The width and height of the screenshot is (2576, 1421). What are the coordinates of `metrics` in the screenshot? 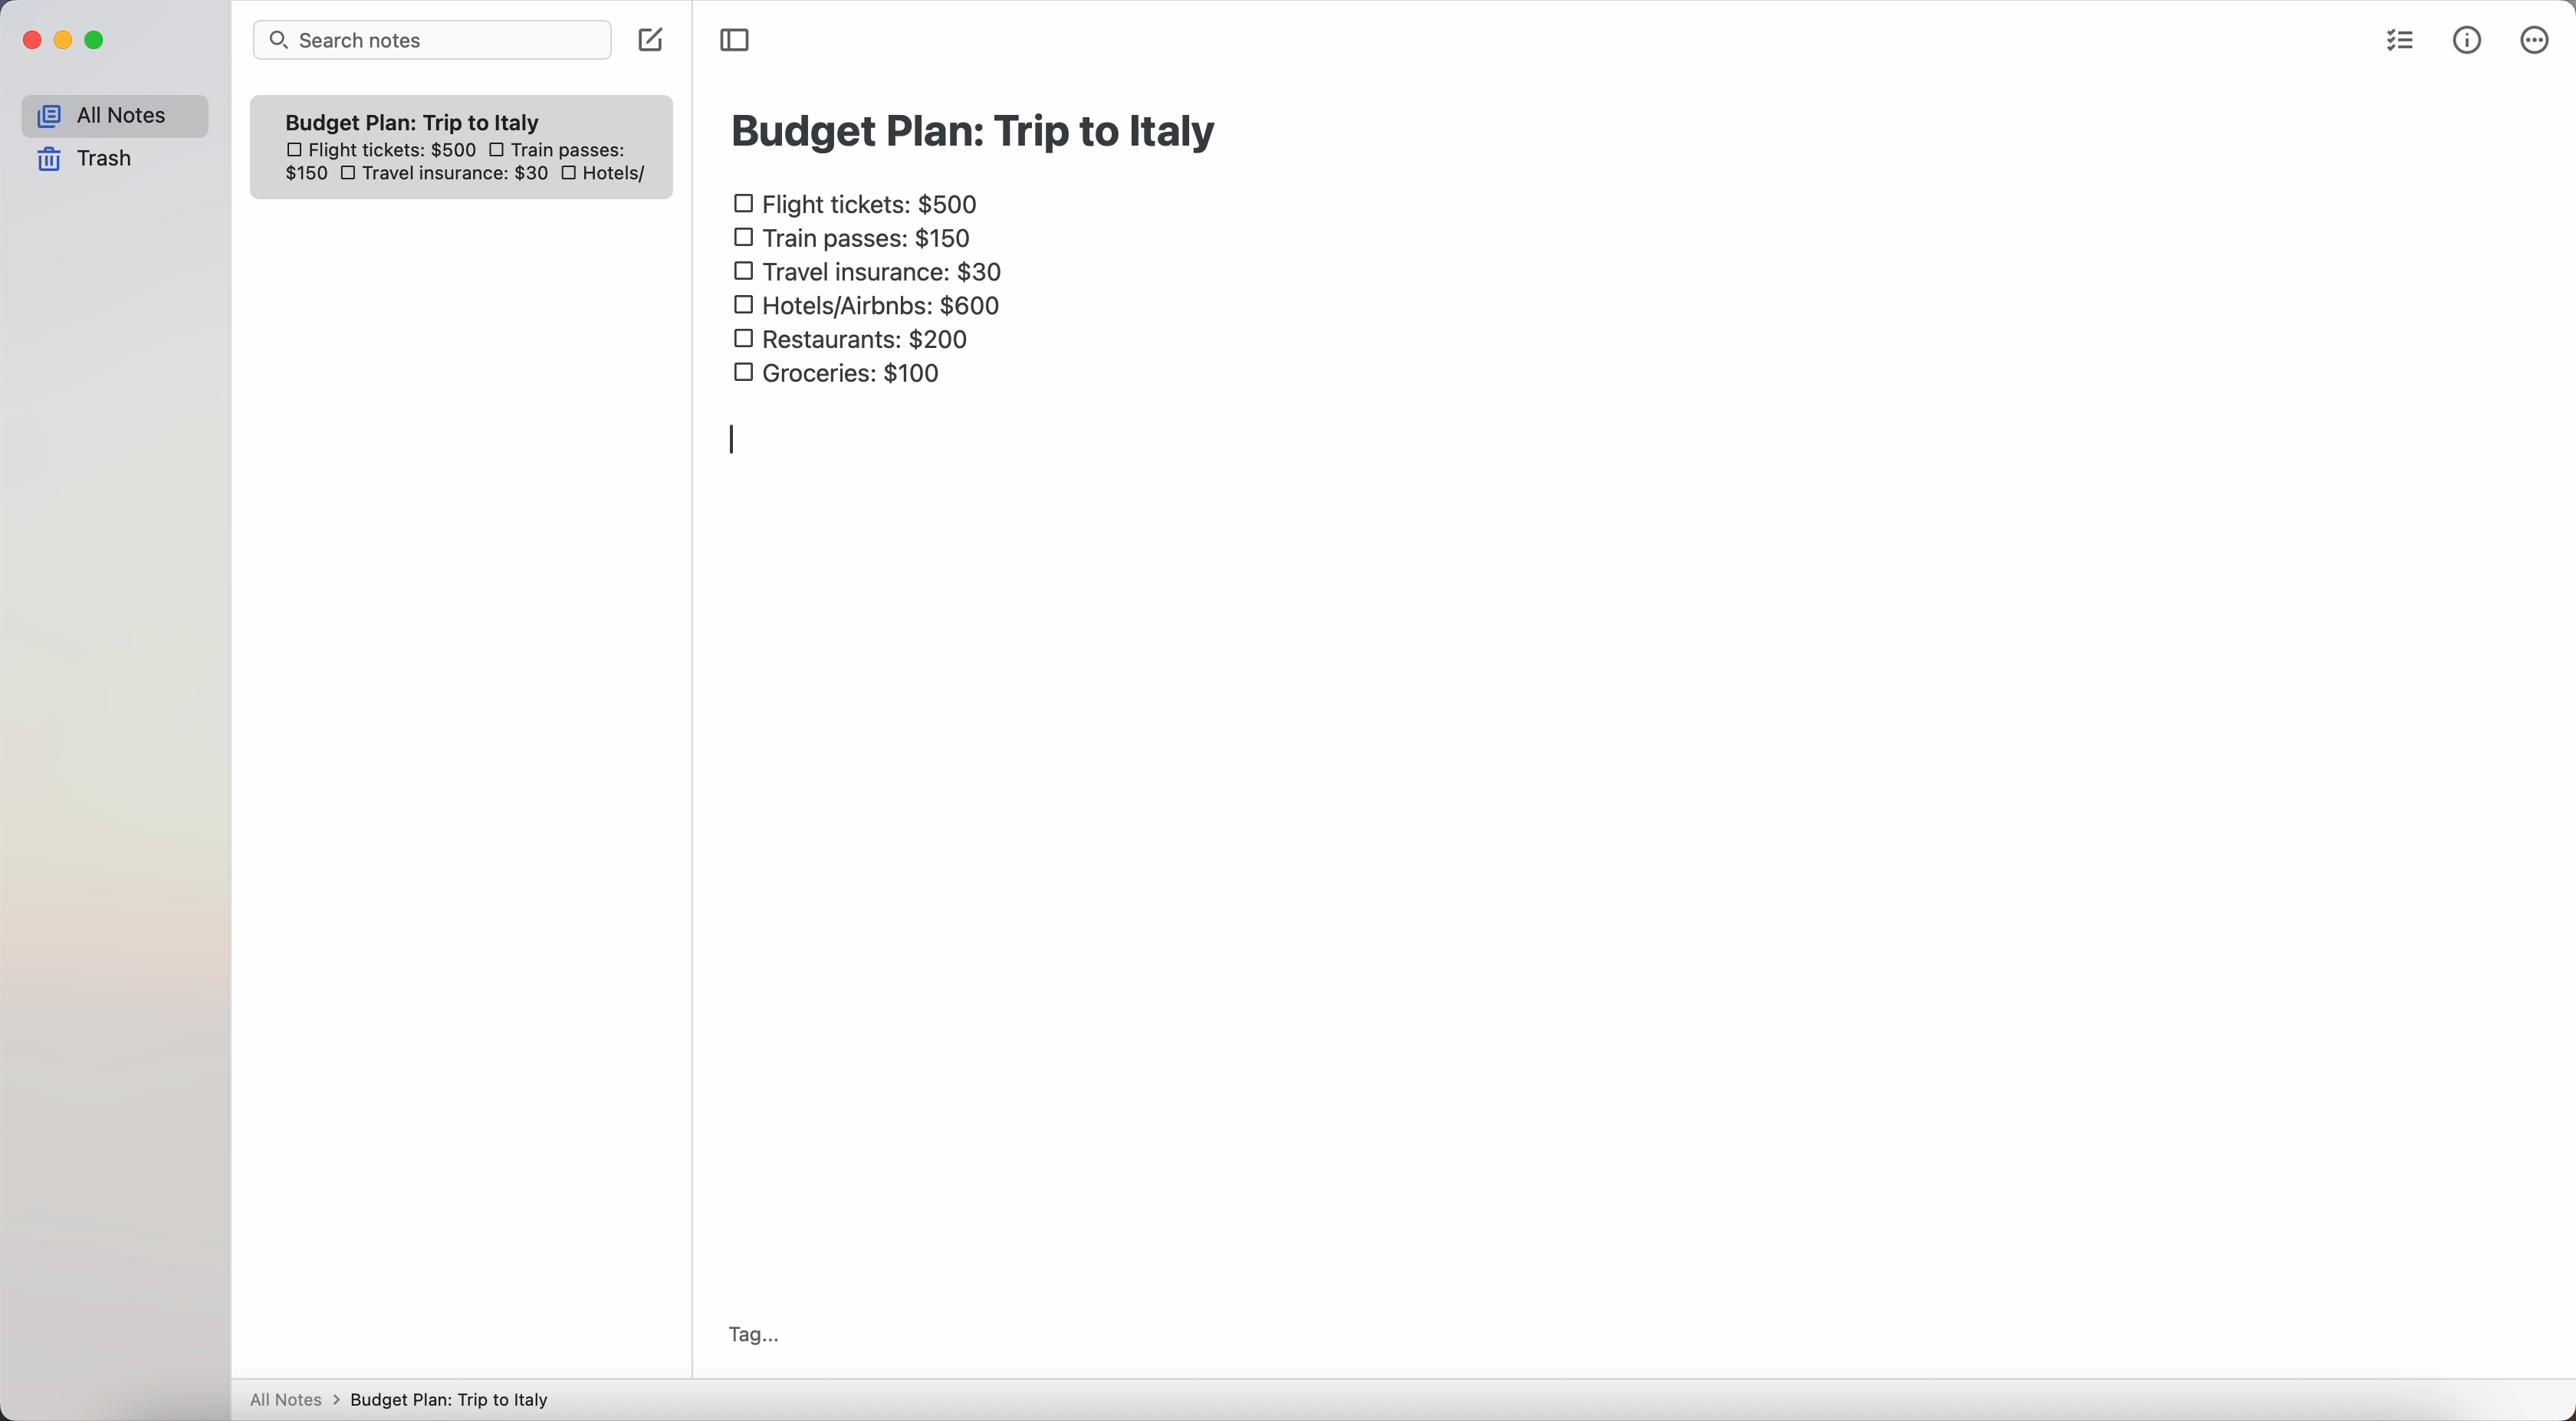 It's located at (2468, 43).